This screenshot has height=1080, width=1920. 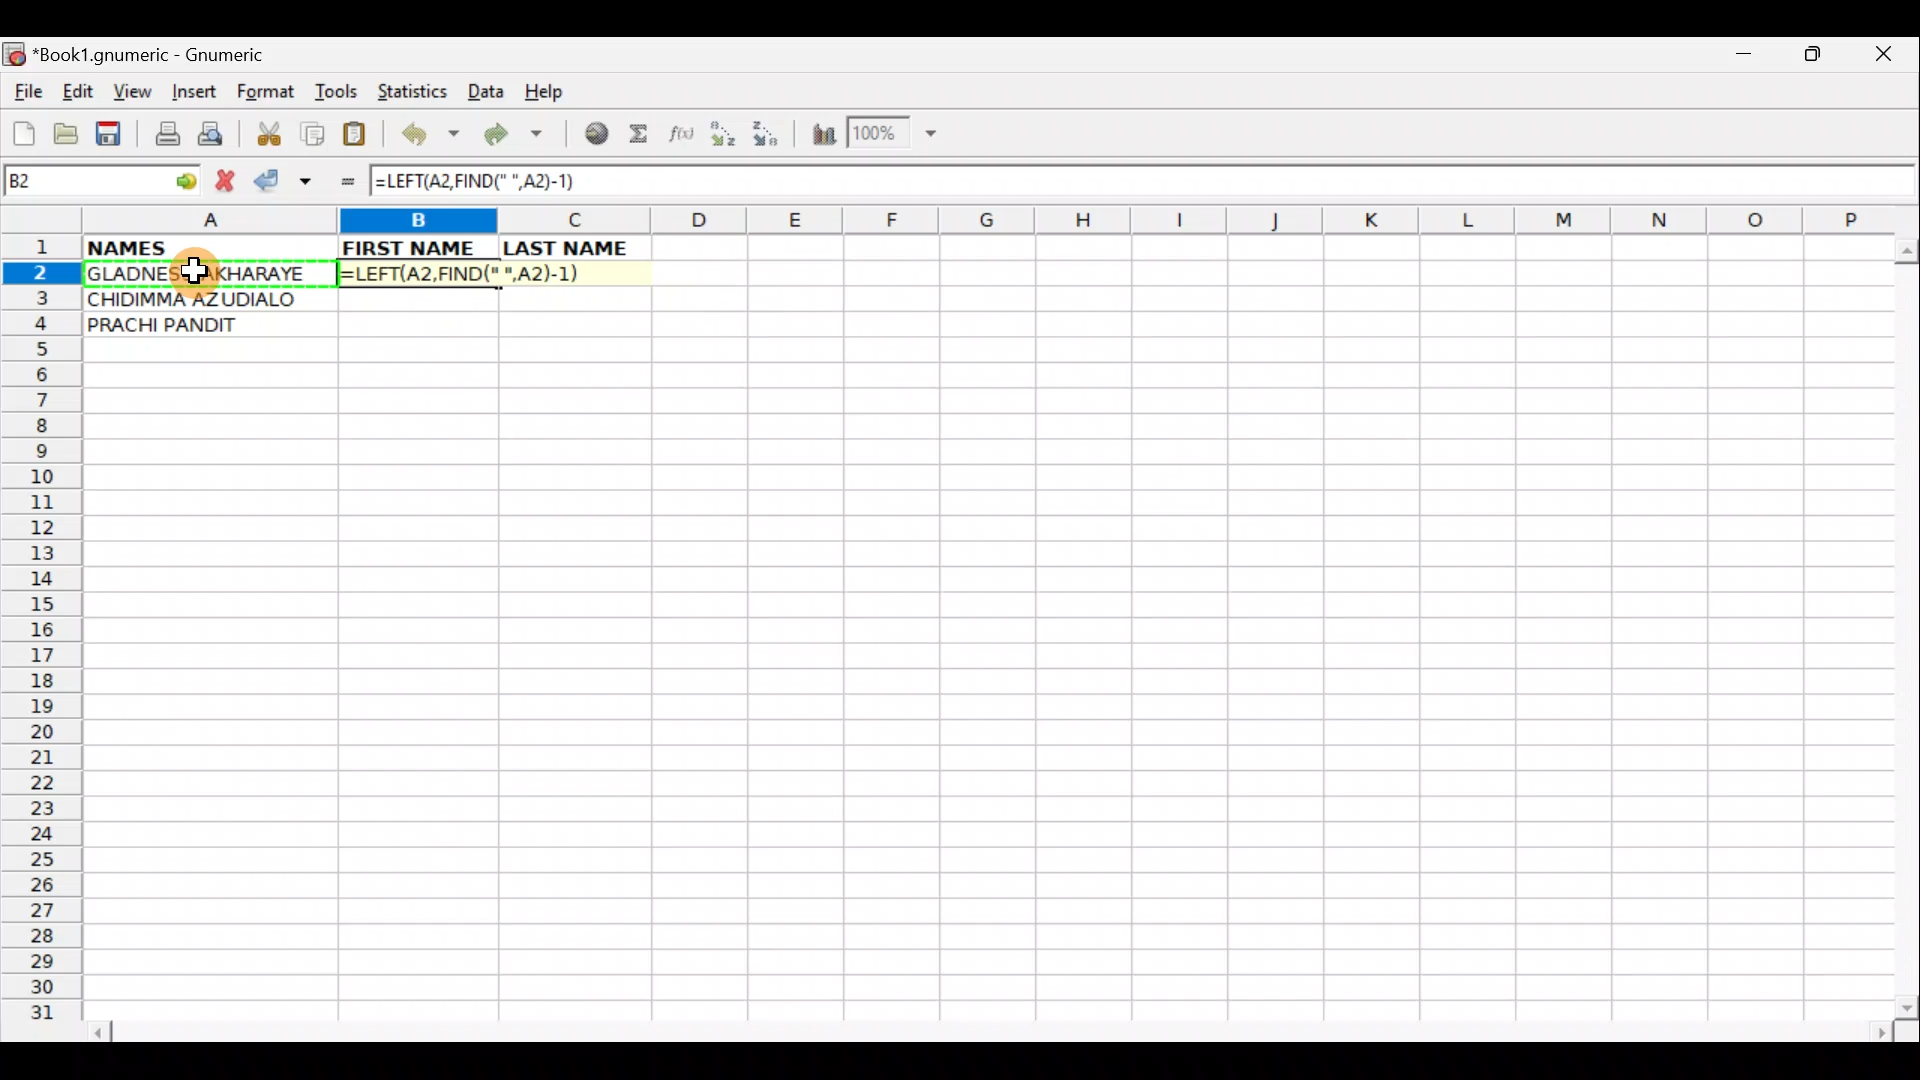 I want to click on Open a file, so click(x=70, y=131).